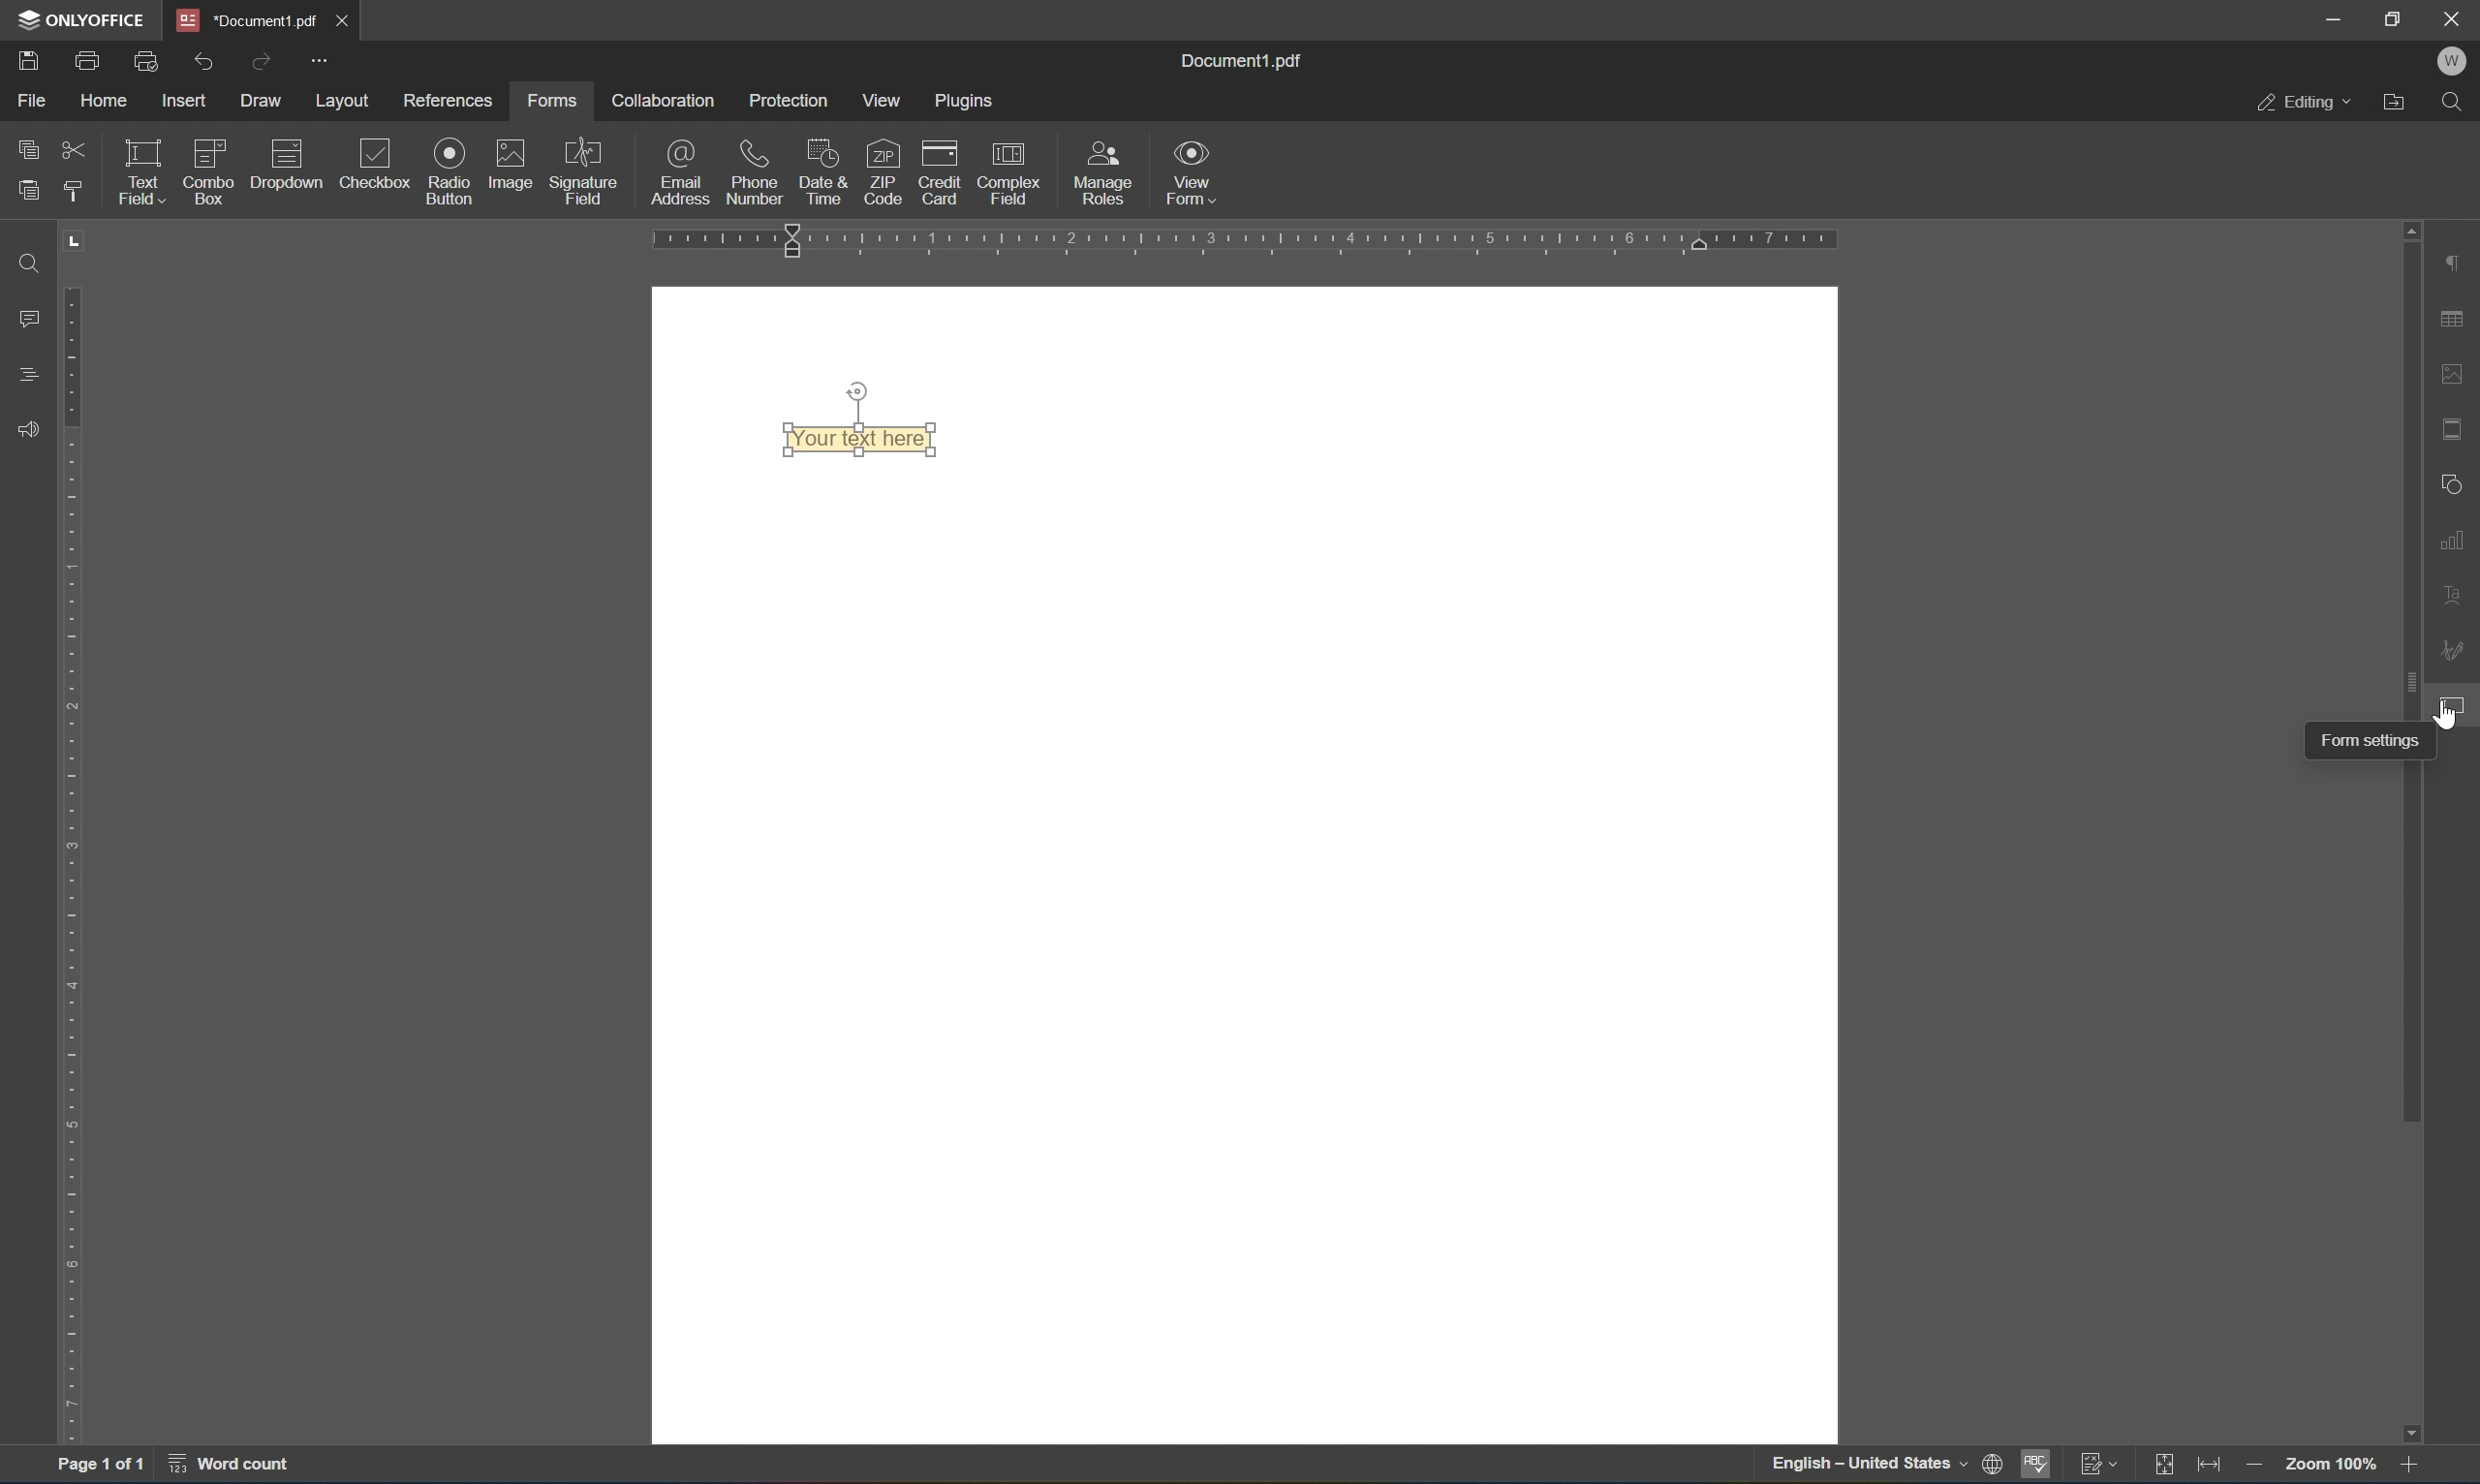  I want to click on file, so click(27, 99).